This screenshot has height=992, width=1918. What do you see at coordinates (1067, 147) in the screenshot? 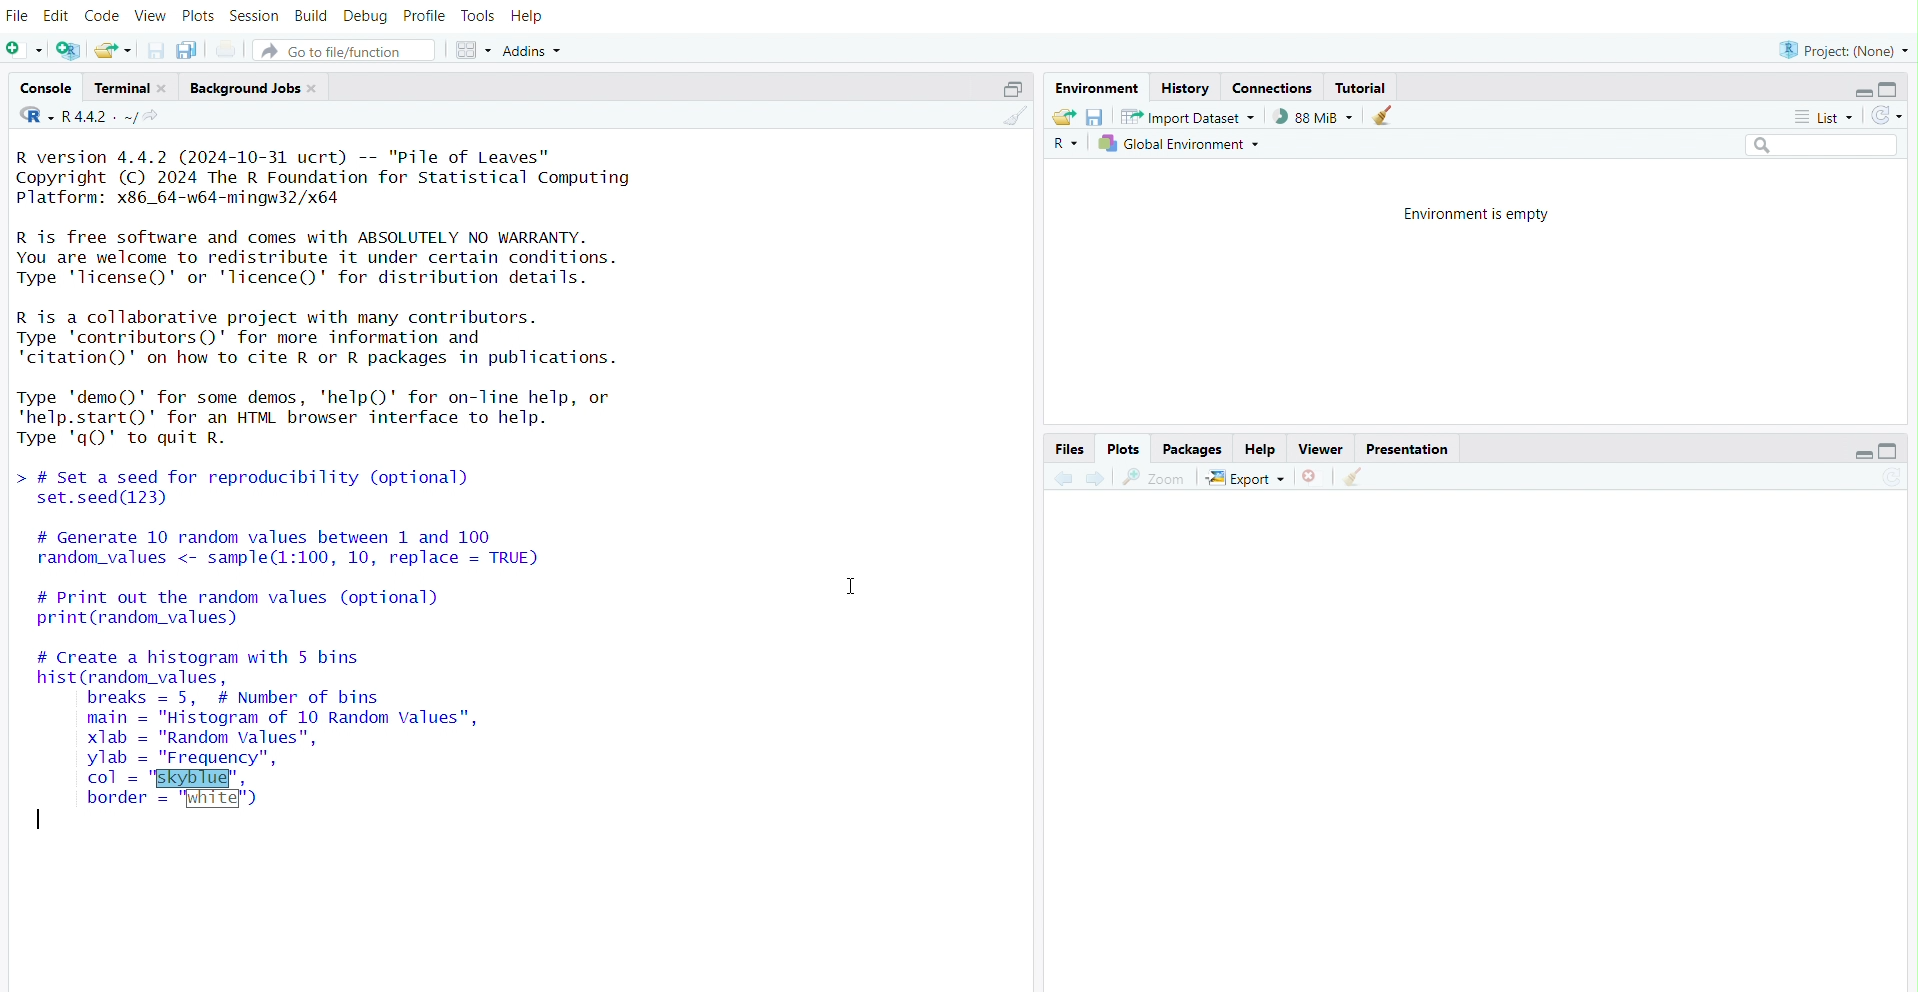
I see `language select` at bounding box center [1067, 147].